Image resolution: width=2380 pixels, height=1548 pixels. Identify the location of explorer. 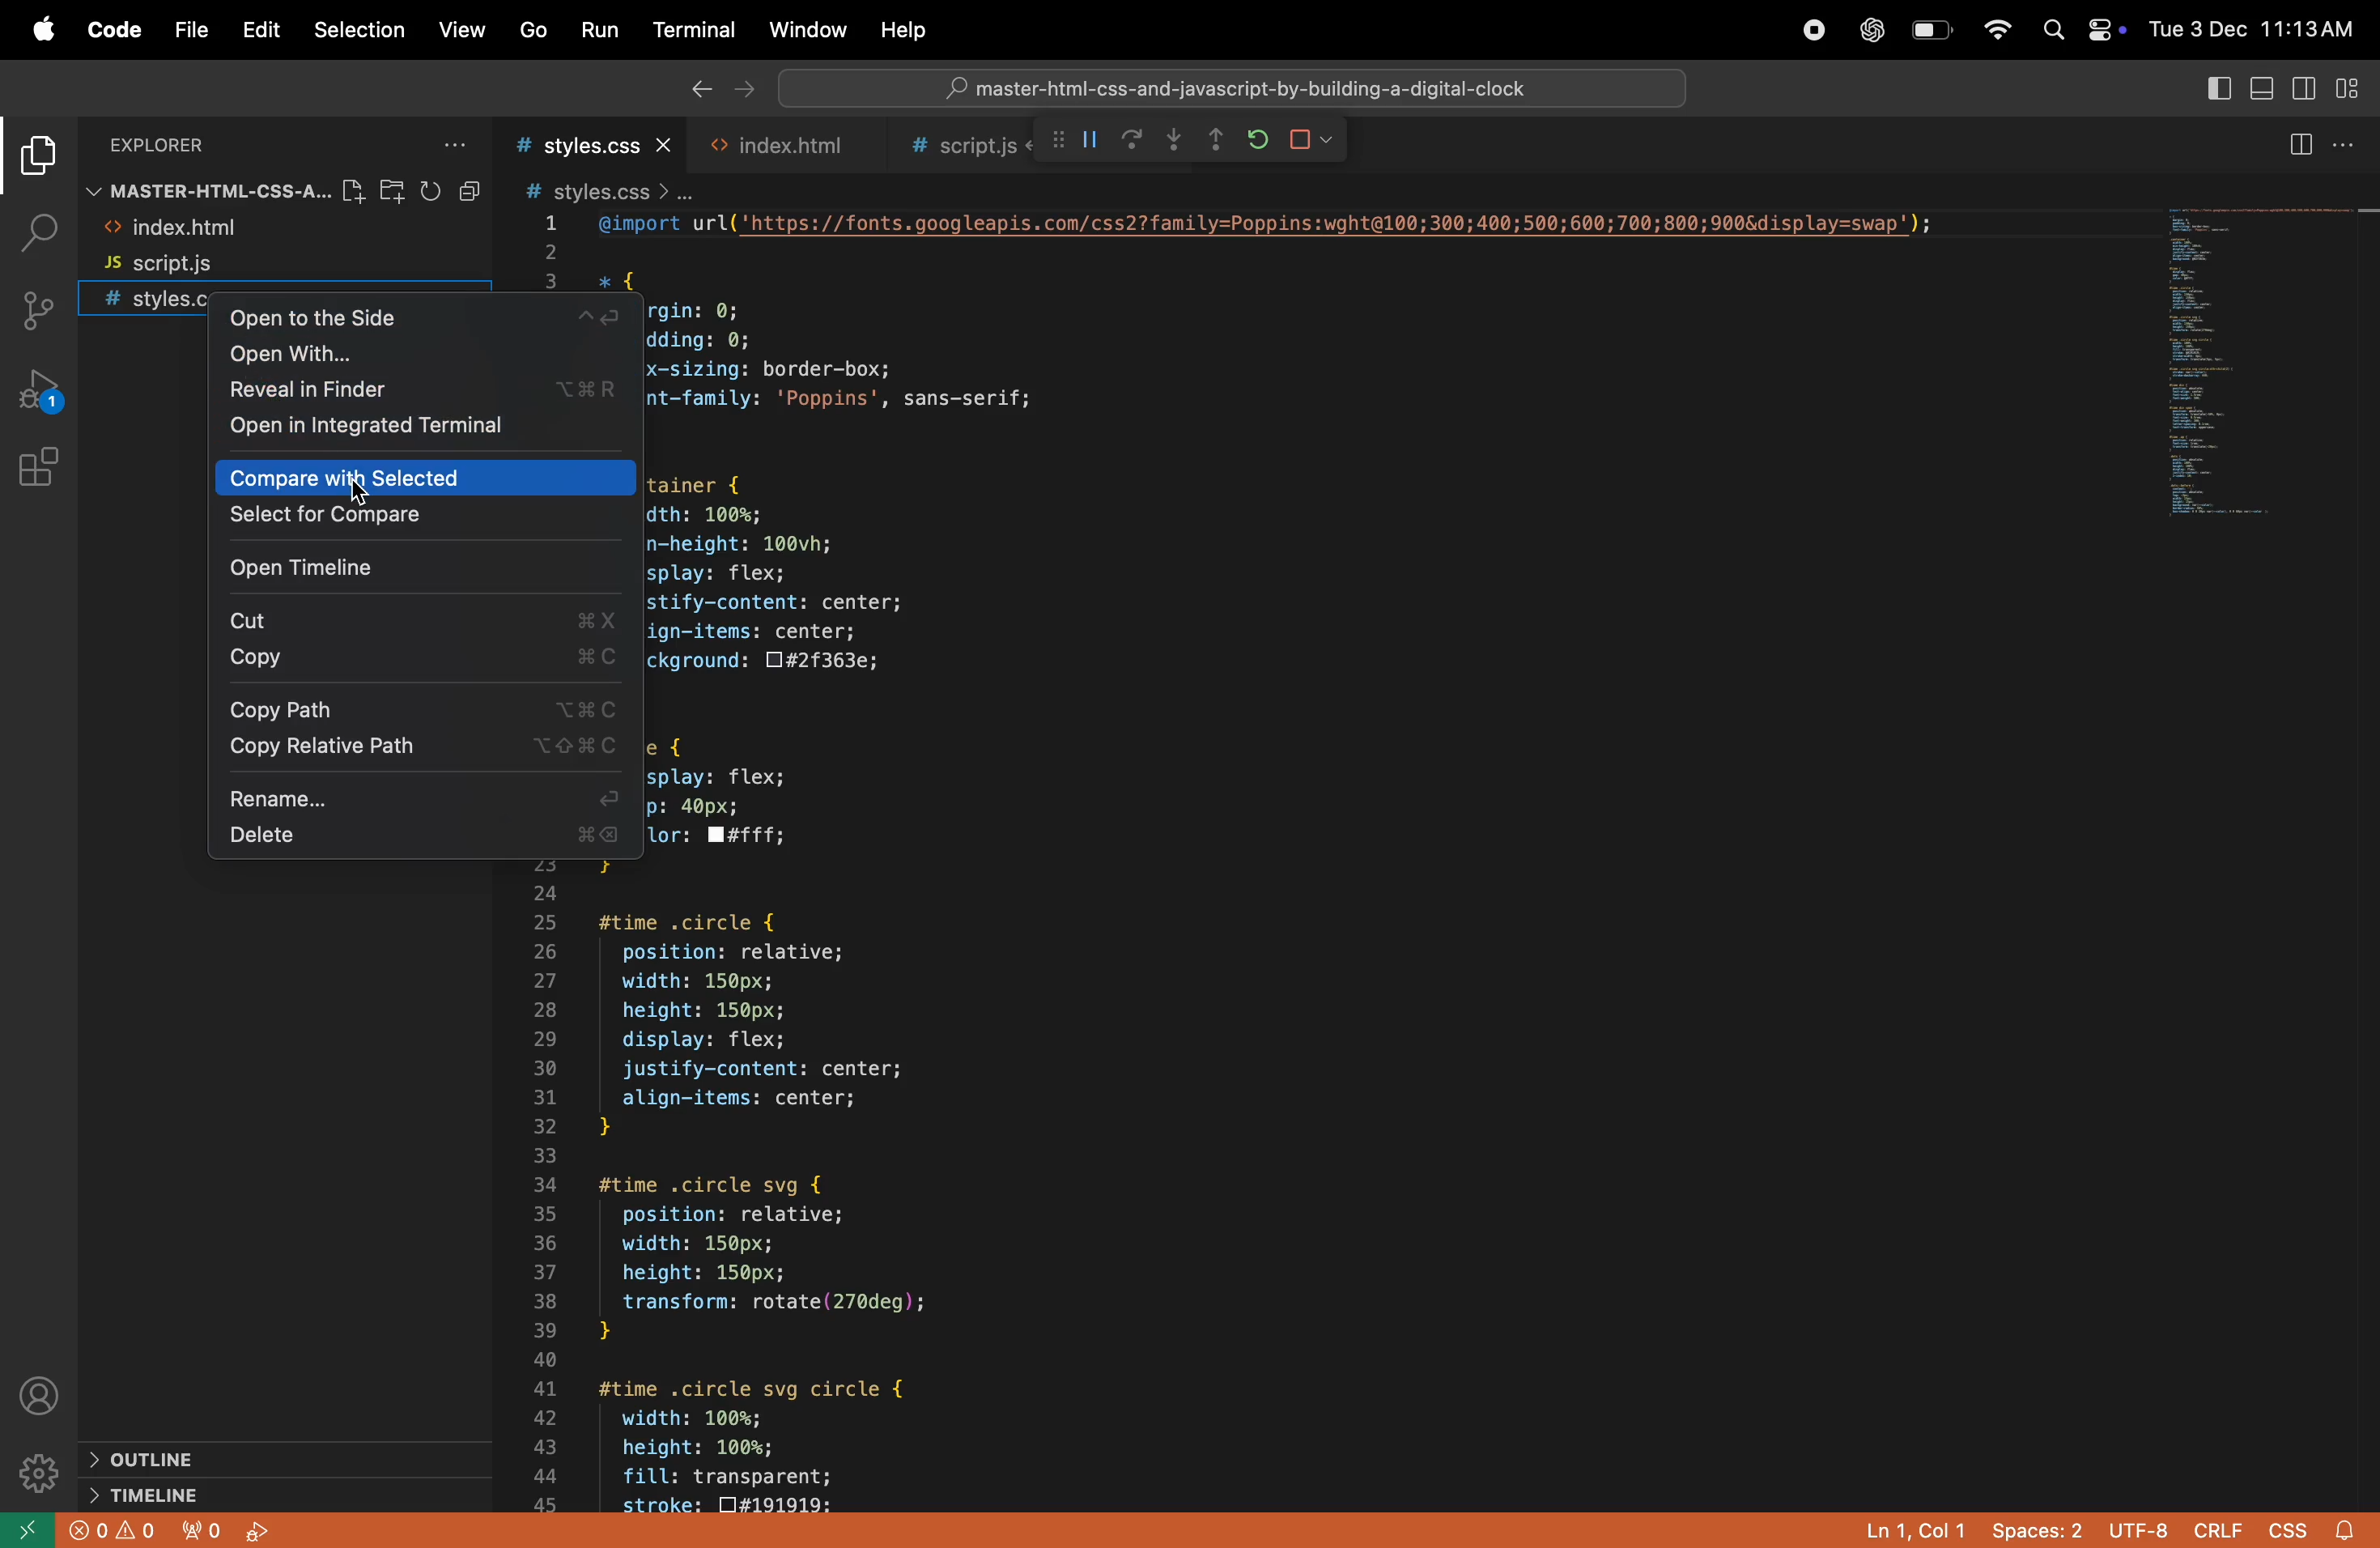
(35, 158).